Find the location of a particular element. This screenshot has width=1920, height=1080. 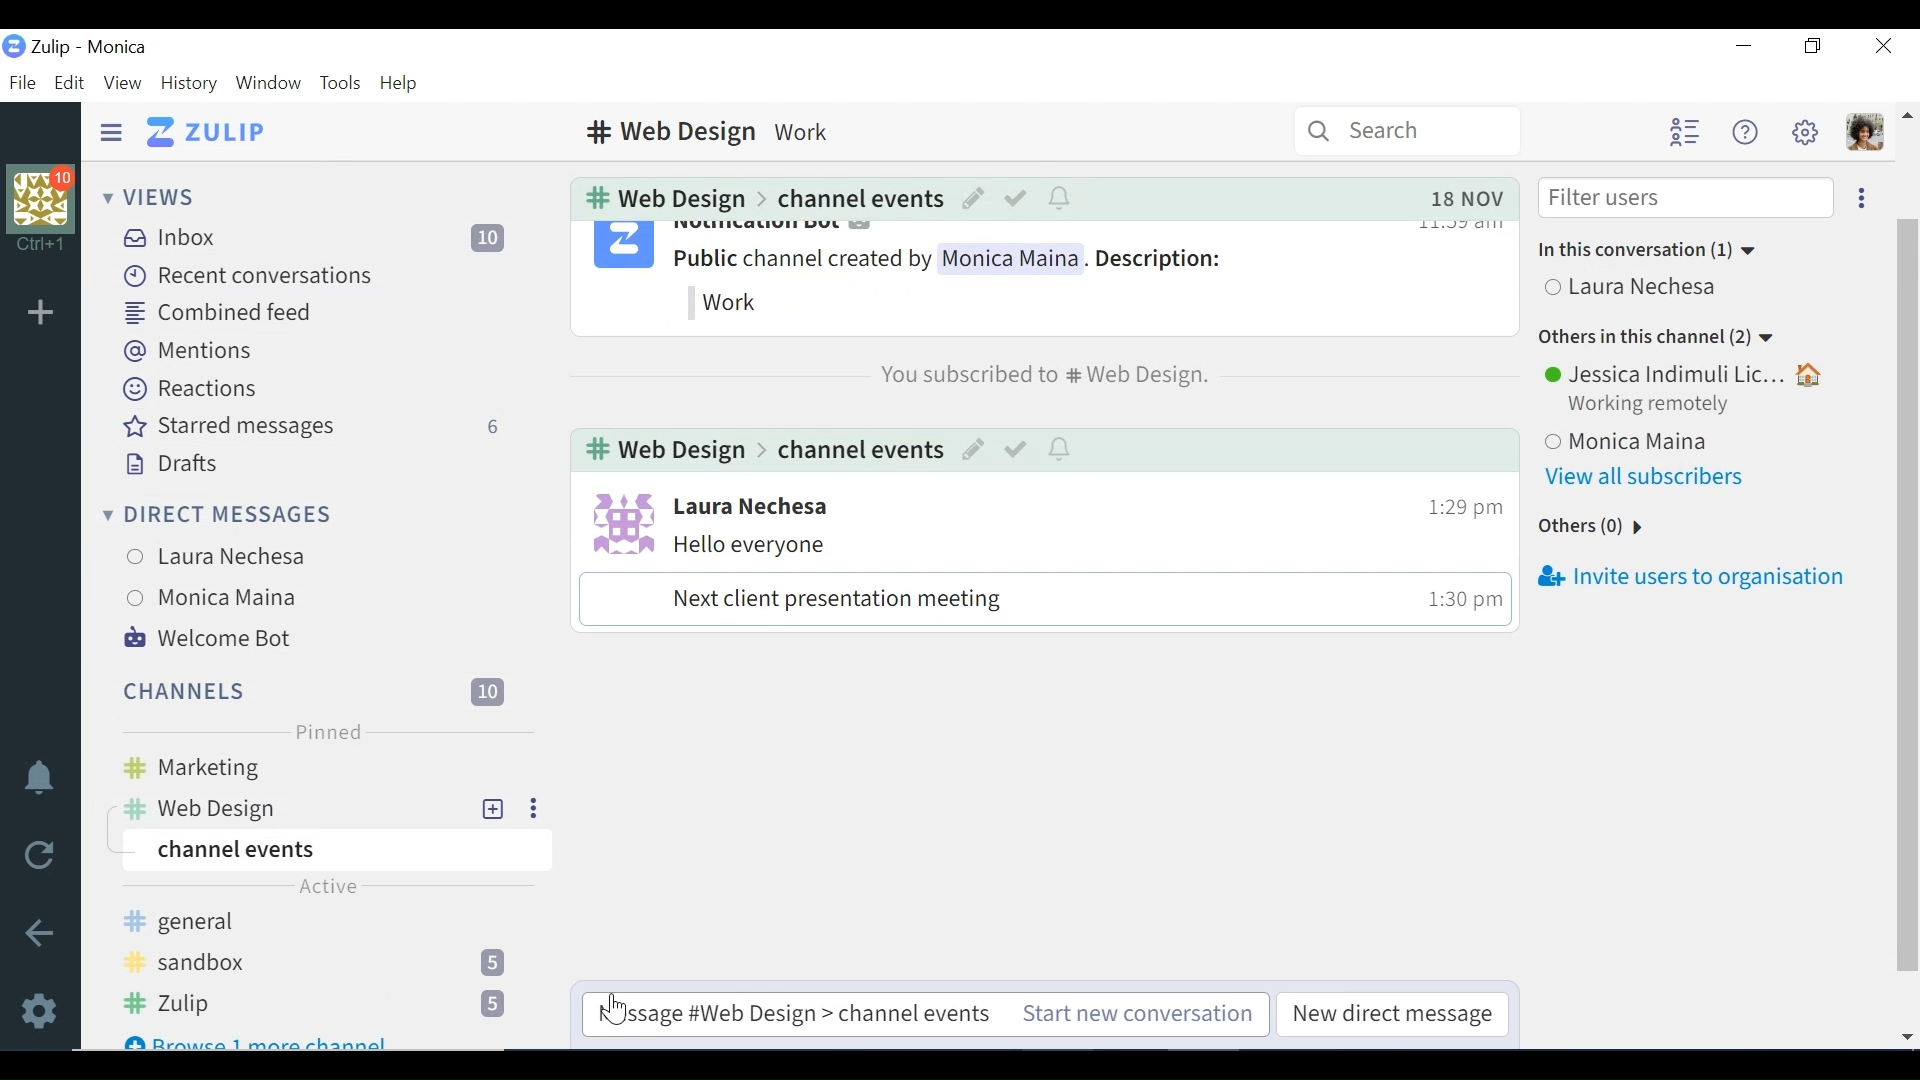

Channels menu is located at coordinates (310, 689).